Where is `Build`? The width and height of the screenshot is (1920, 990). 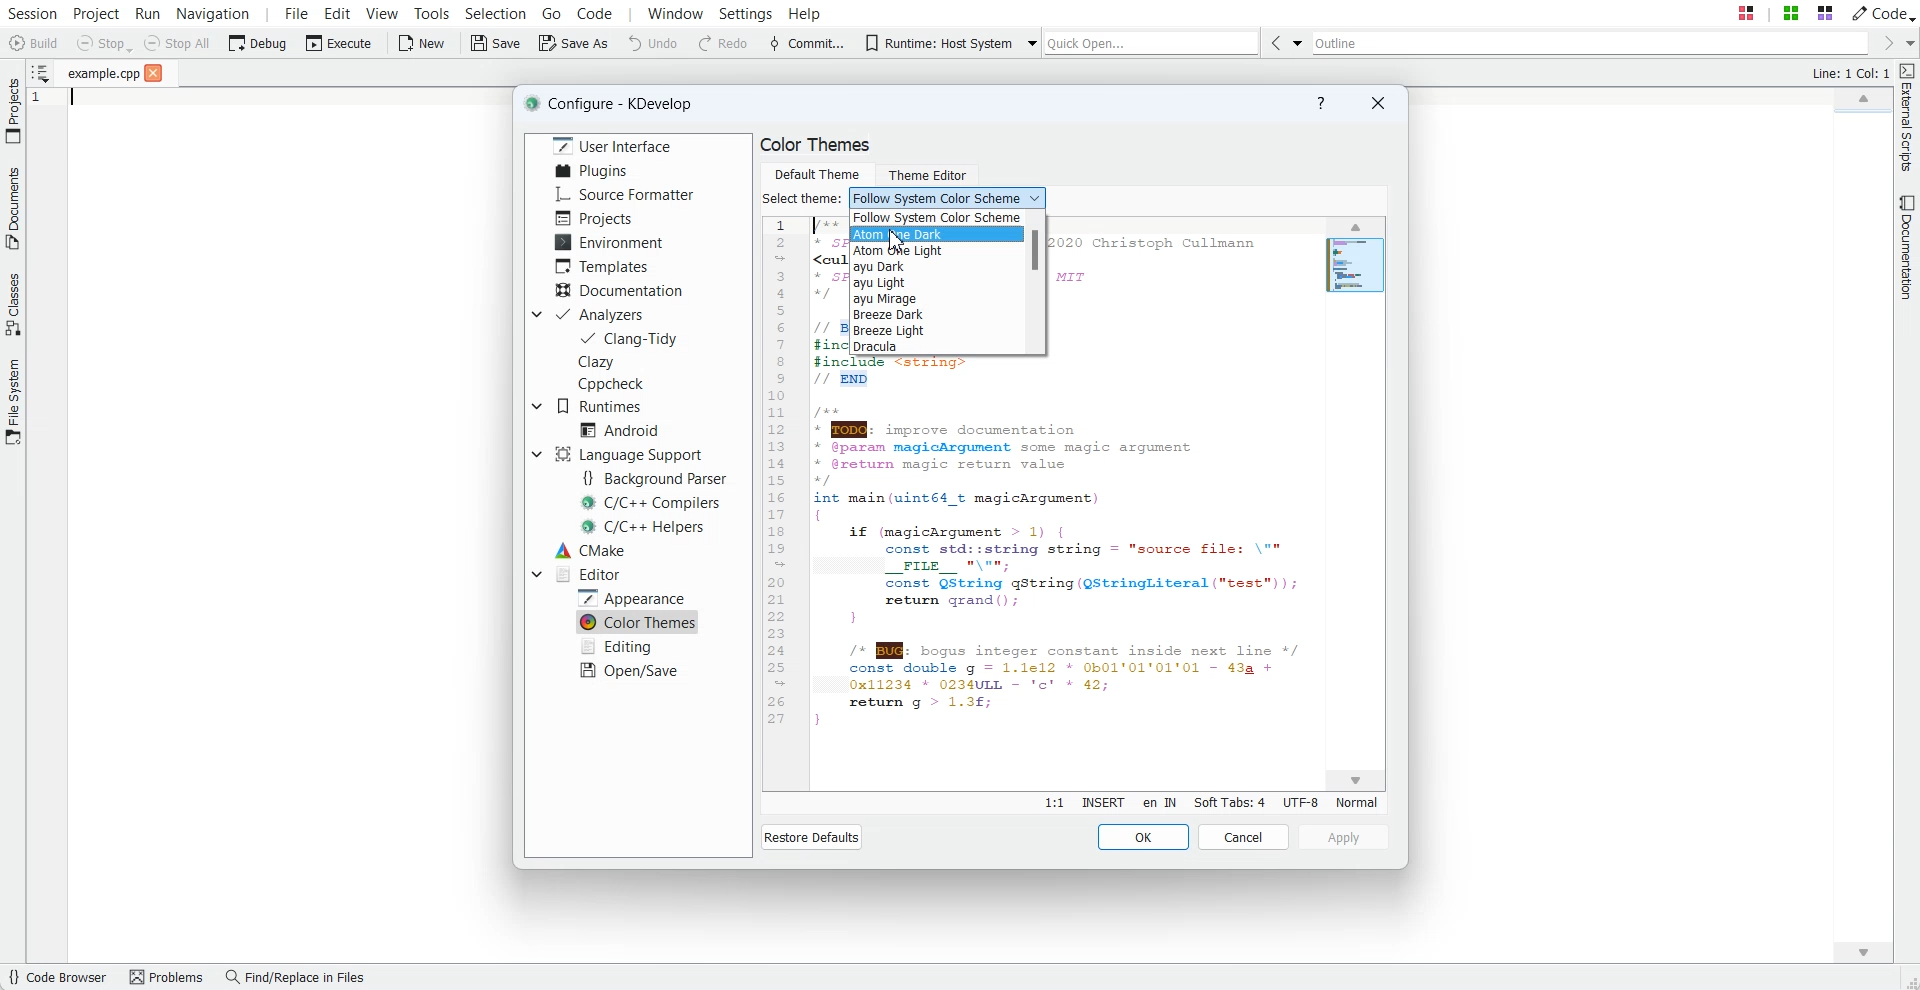 Build is located at coordinates (32, 43).